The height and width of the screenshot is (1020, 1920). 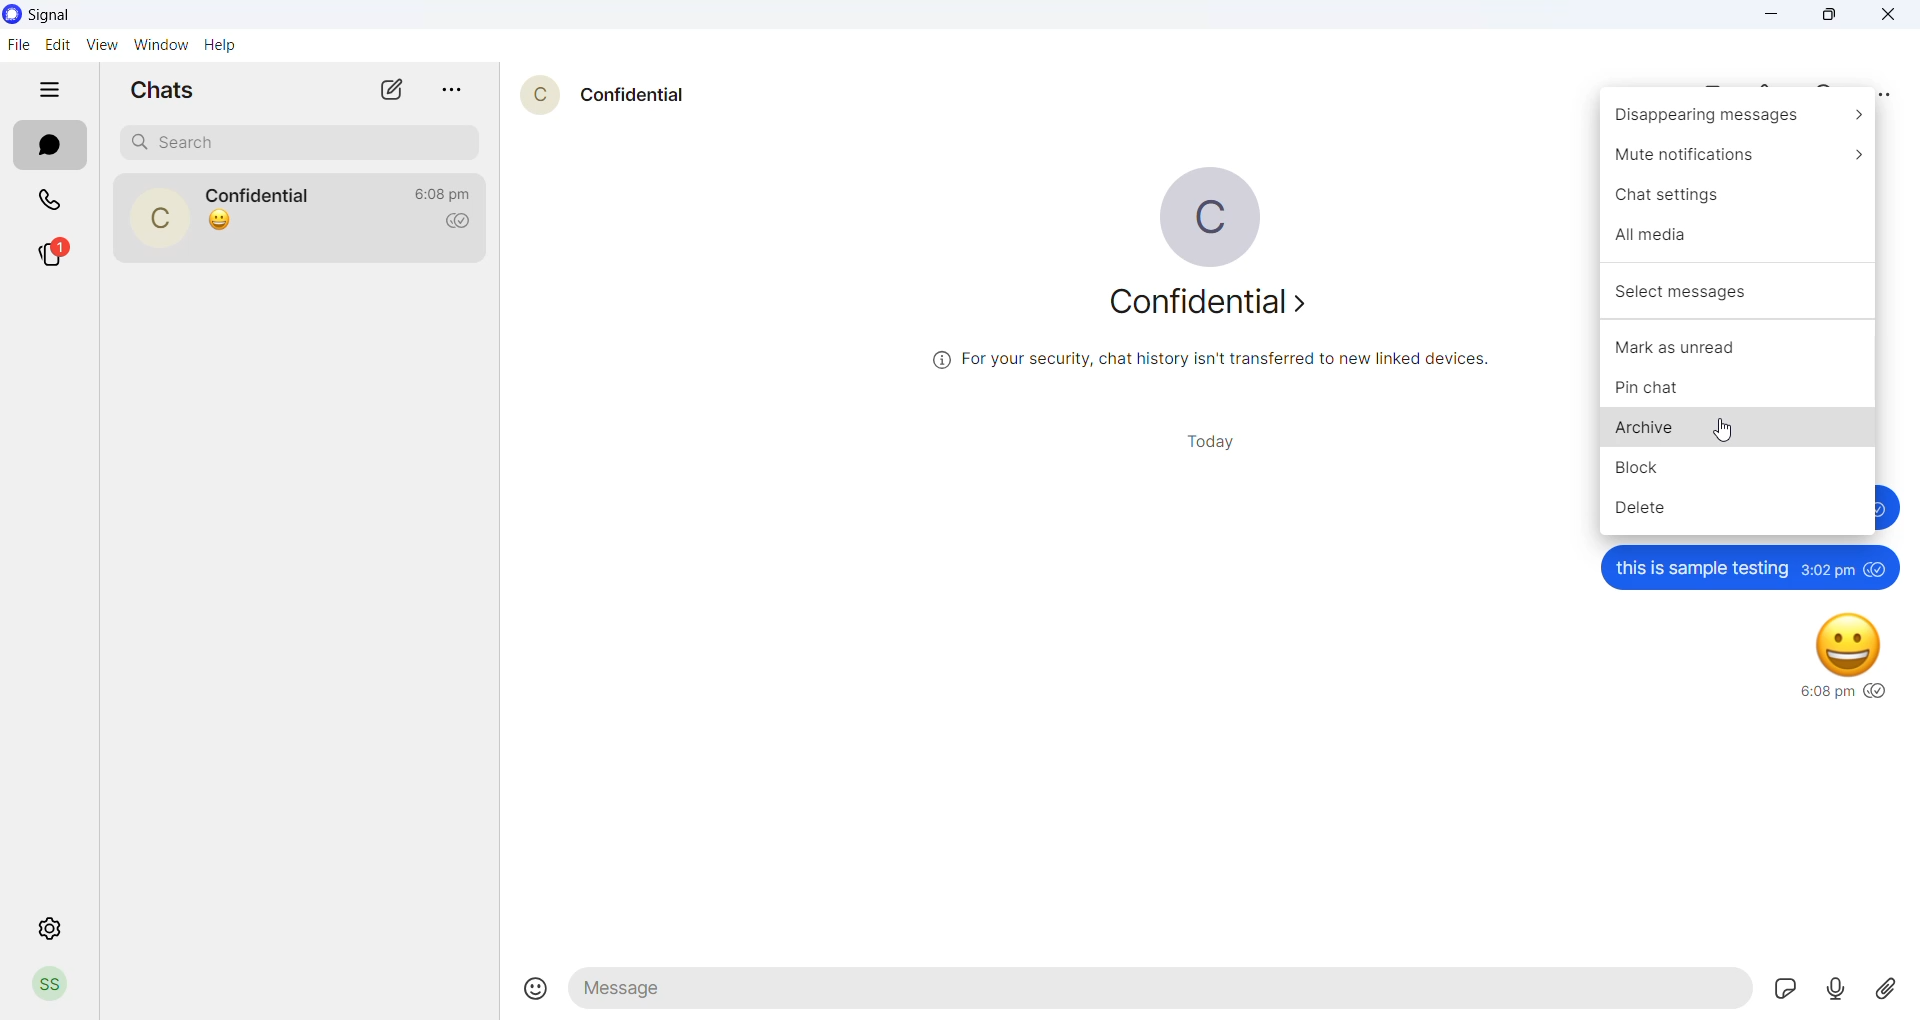 What do you see at coordinates (58, 201) in the screenshot?
I see `calls` at bounding box center [58, 201].